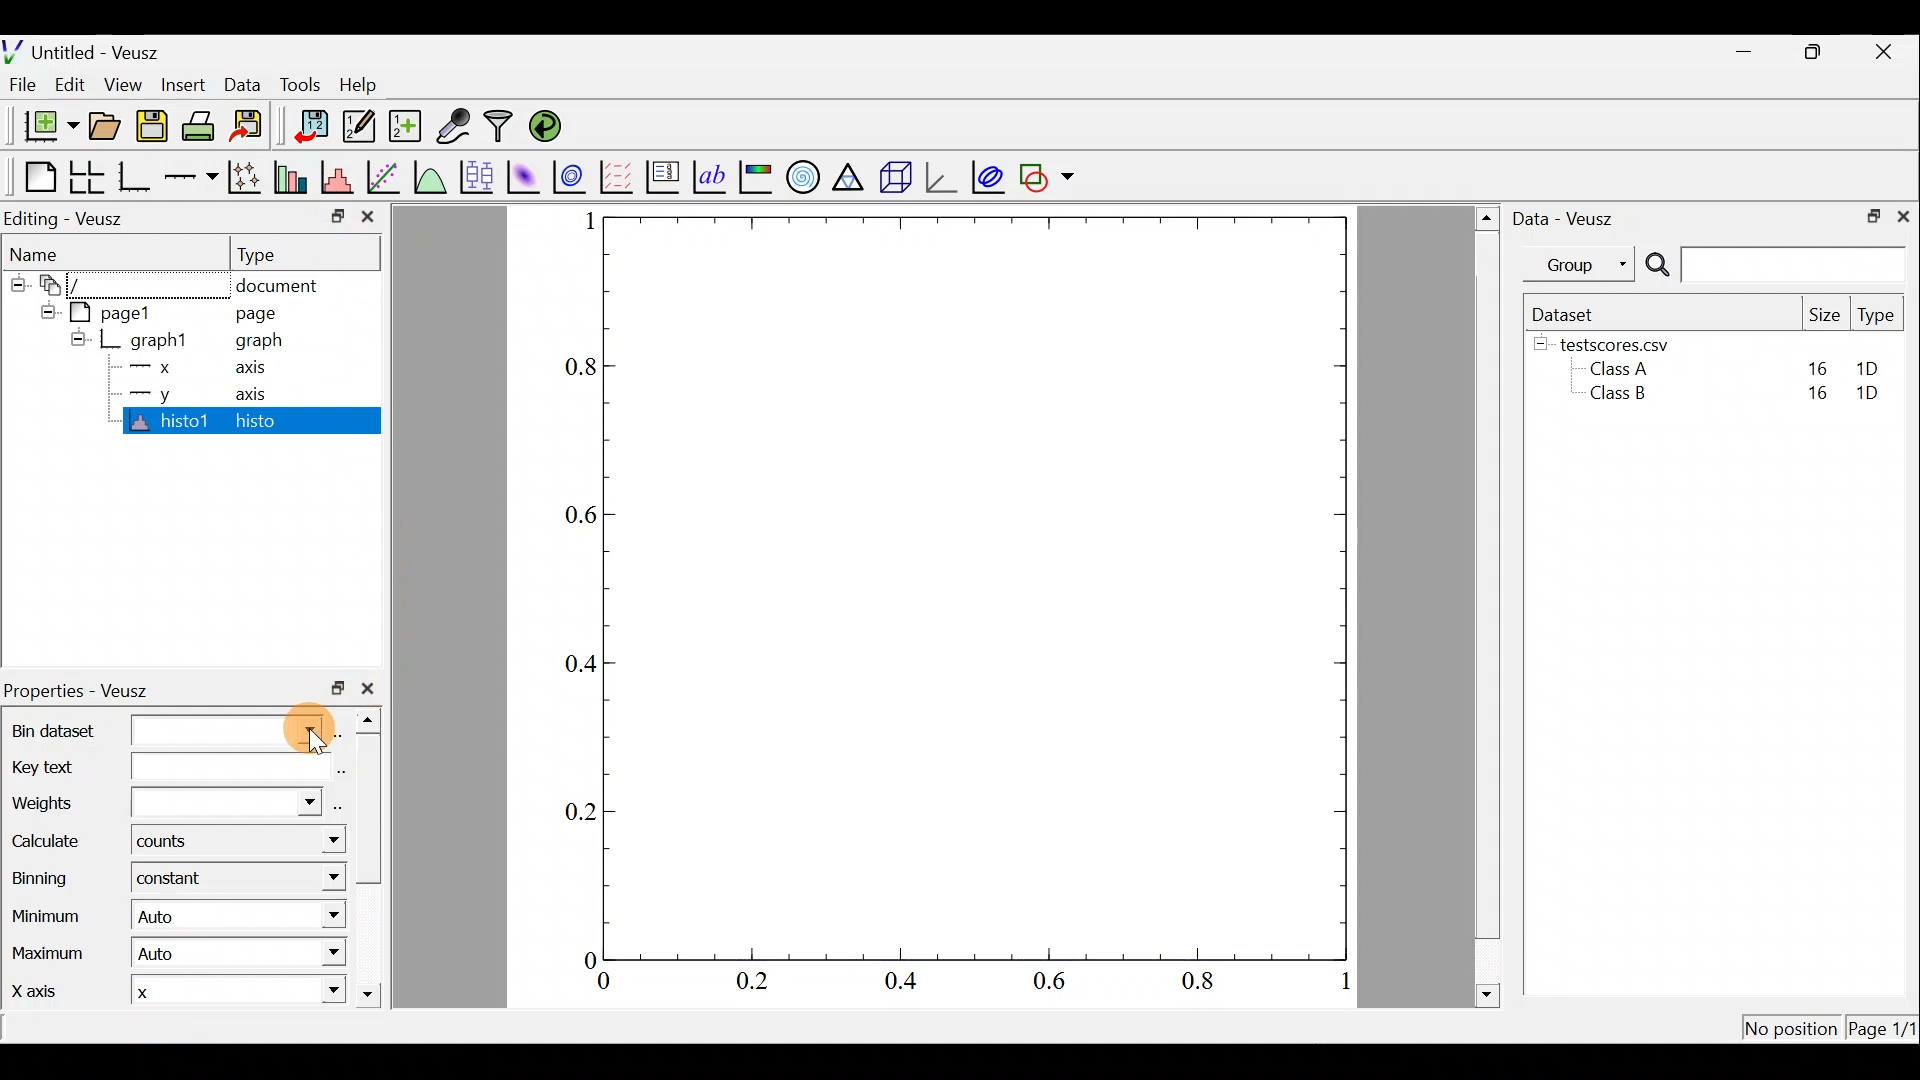  Describe the element at coordinates (803, 178) in the screenshot. I see `Polar graph` at that location.